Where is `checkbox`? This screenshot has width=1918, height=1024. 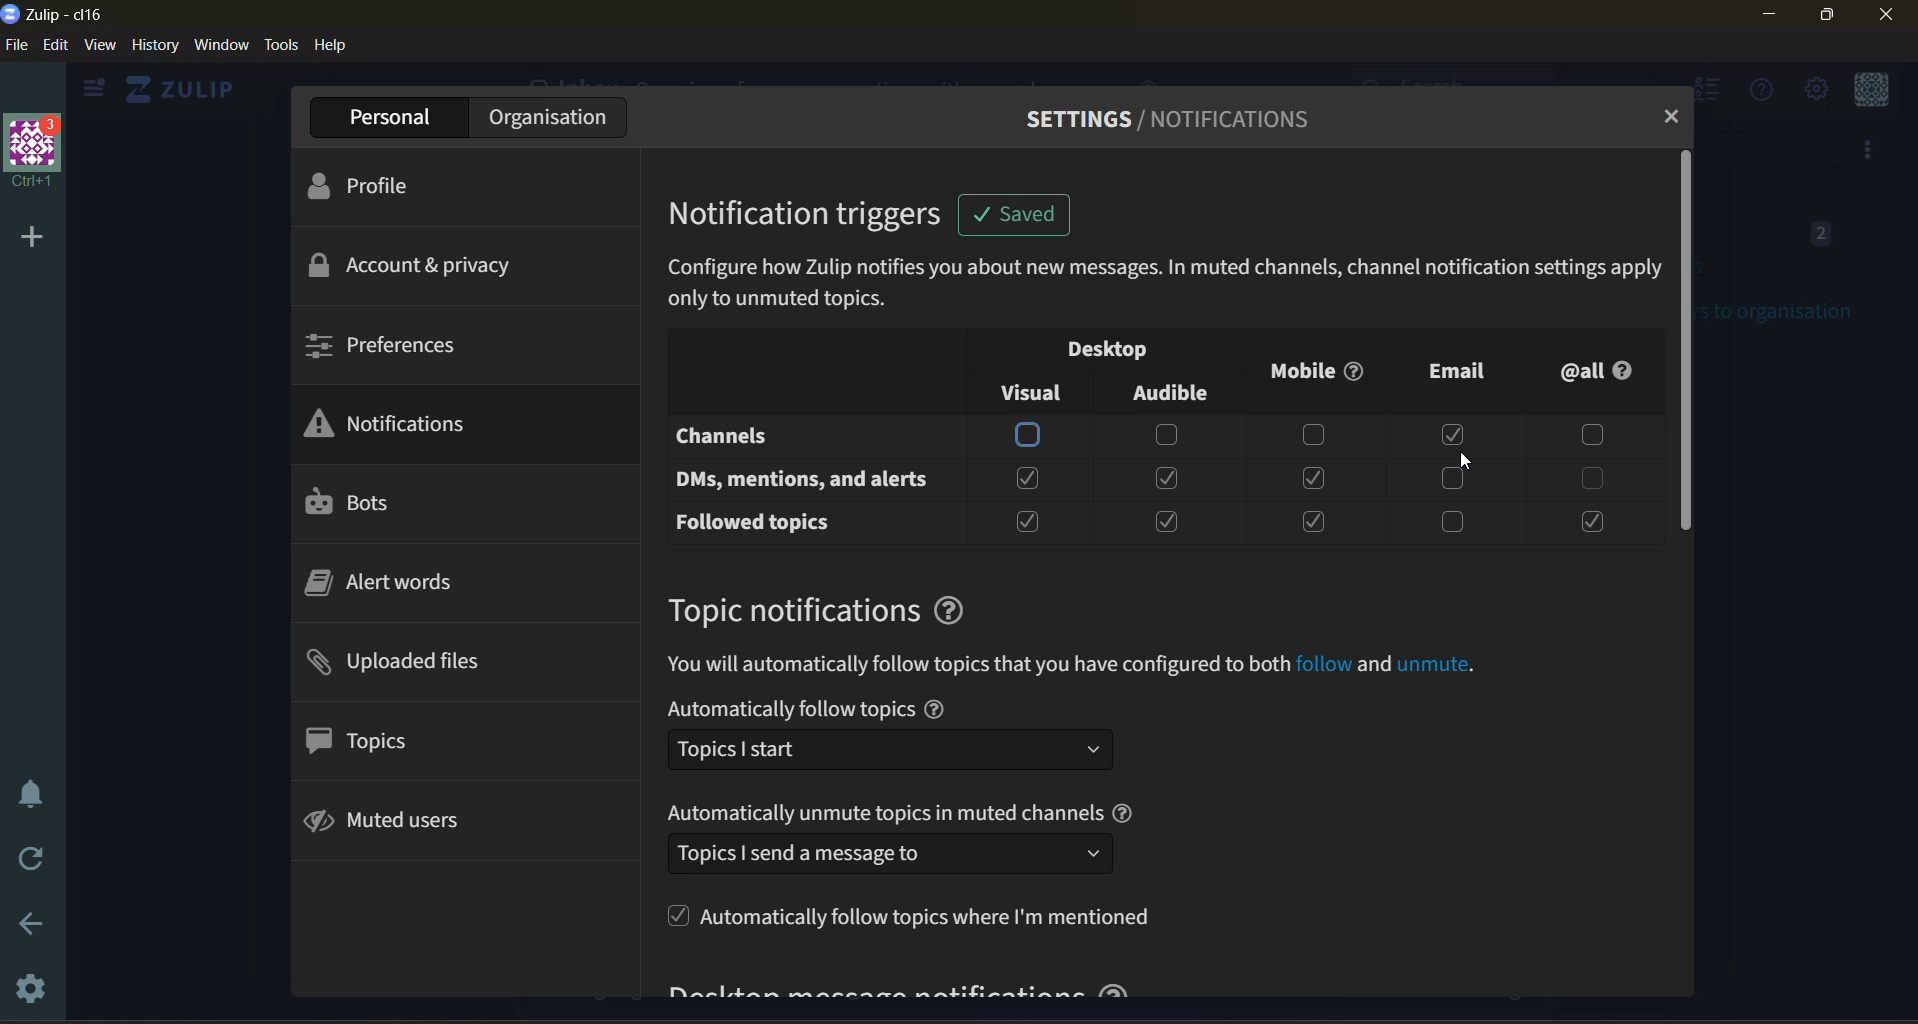
checkbox is located at coordinates (1313, 478).